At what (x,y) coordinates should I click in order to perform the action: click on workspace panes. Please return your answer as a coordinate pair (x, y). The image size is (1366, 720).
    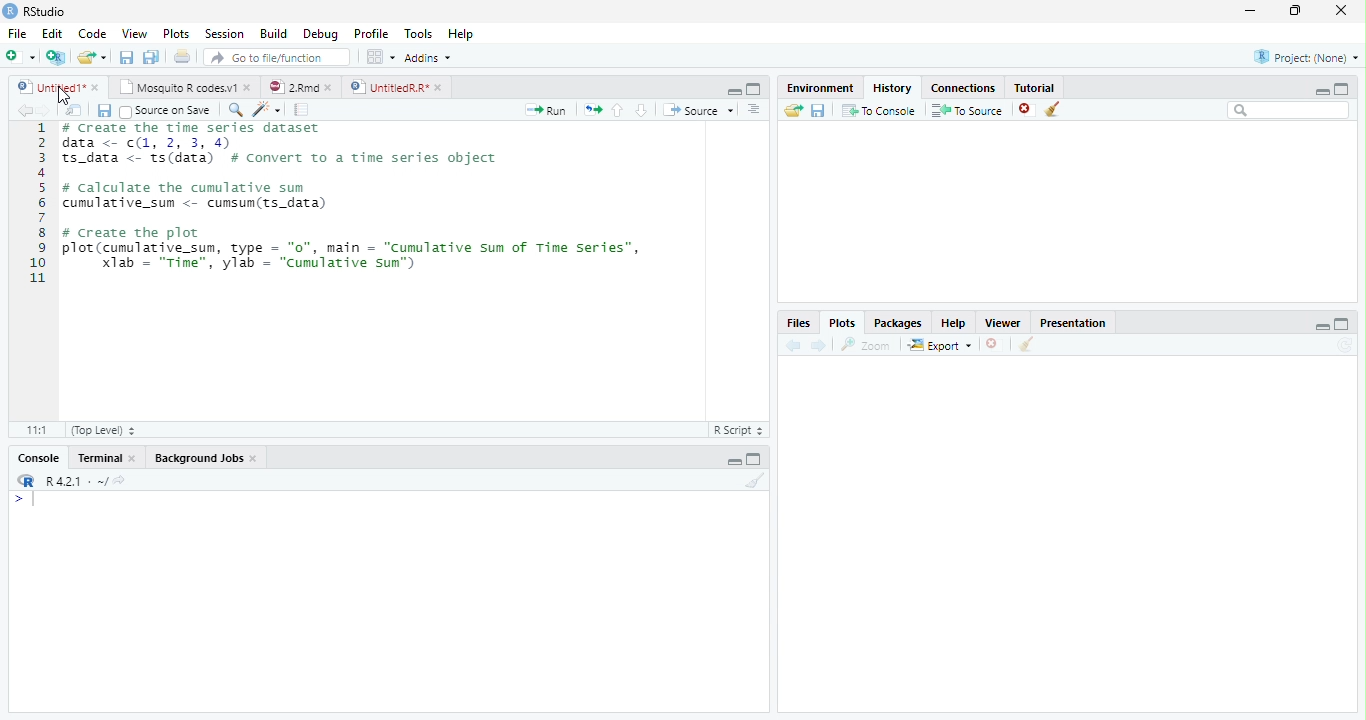
    Looking at the image, I should click on (381, 61).